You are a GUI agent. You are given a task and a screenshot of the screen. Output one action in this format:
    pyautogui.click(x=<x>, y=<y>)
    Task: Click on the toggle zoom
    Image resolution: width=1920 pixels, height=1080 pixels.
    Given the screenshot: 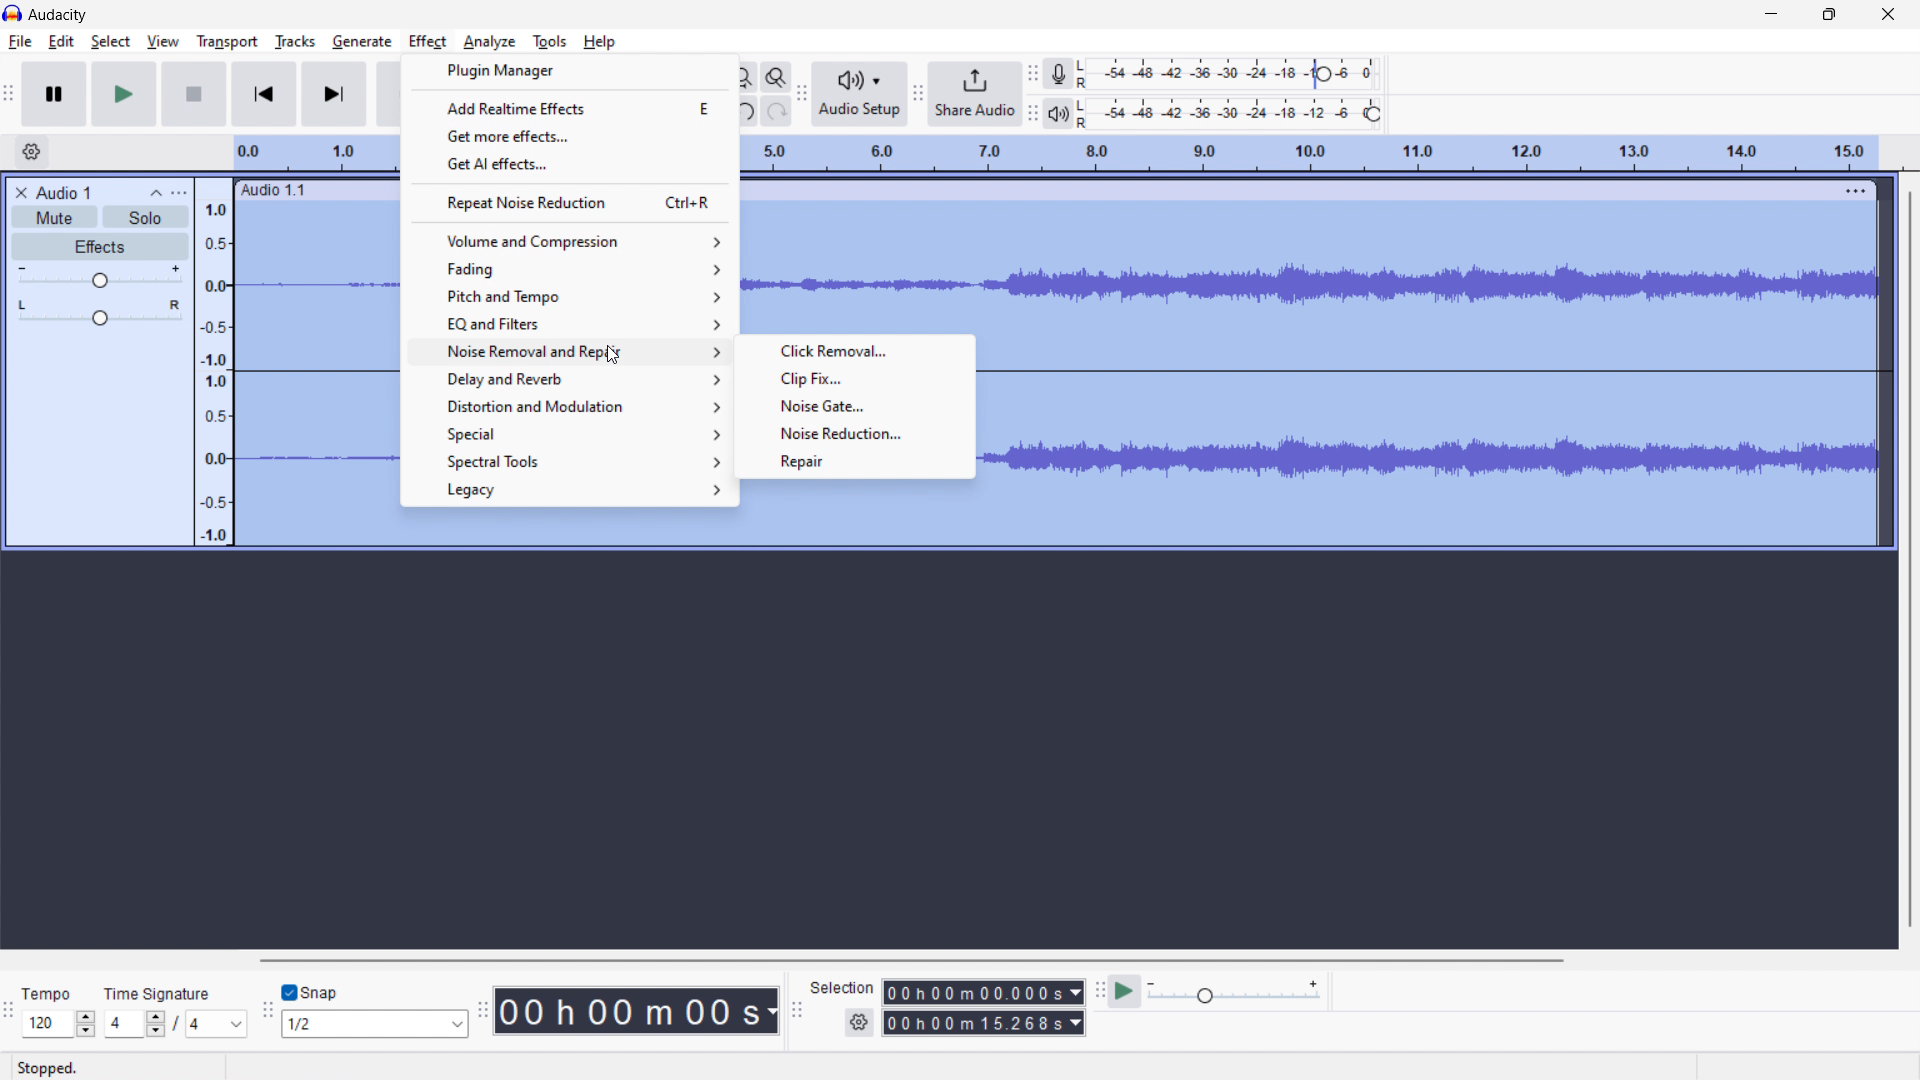 What is the action you would take?
    pyautogui.click(x=776, y=77)
    